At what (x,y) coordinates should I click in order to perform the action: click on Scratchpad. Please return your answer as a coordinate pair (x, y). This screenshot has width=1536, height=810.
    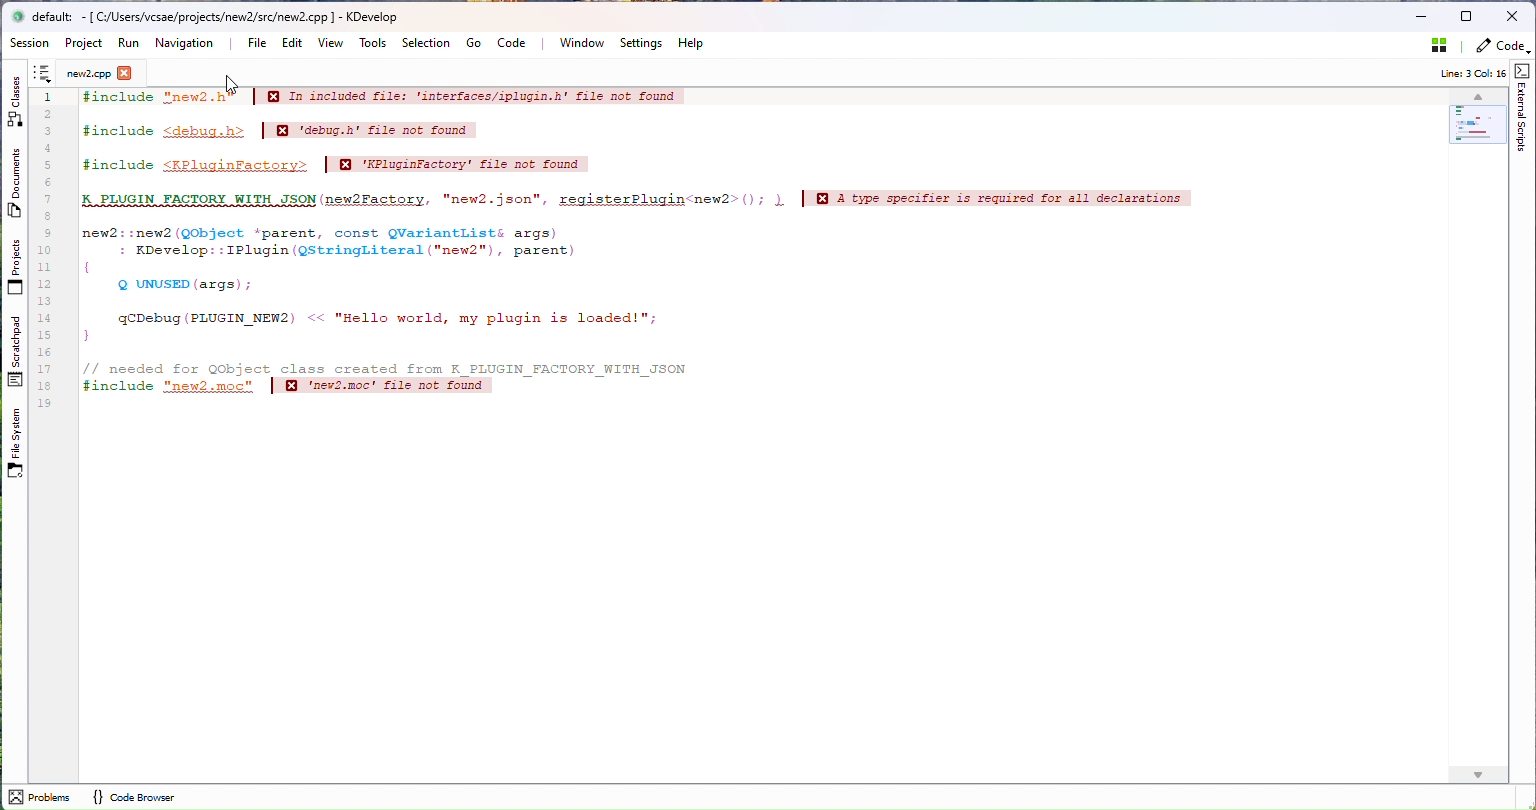
    Looking at the image, I should click on (20, 352).